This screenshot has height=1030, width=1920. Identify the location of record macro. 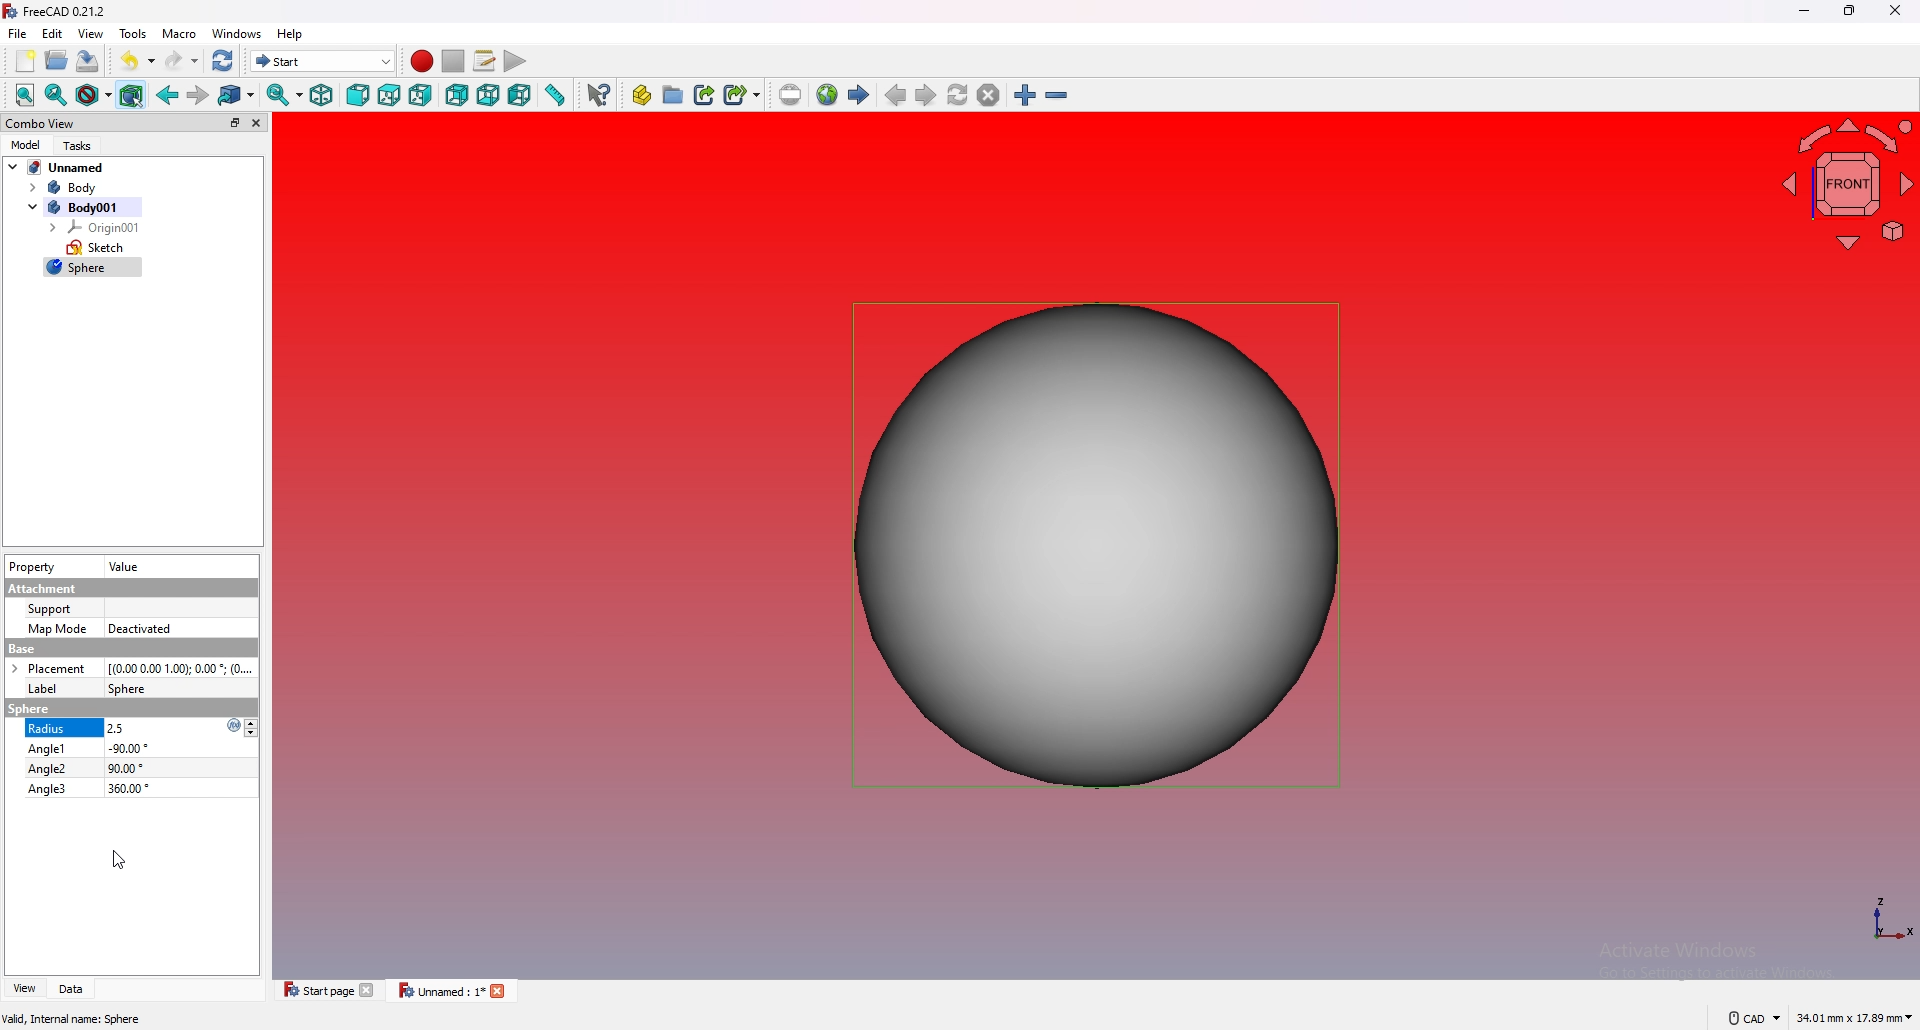
(423, 62).